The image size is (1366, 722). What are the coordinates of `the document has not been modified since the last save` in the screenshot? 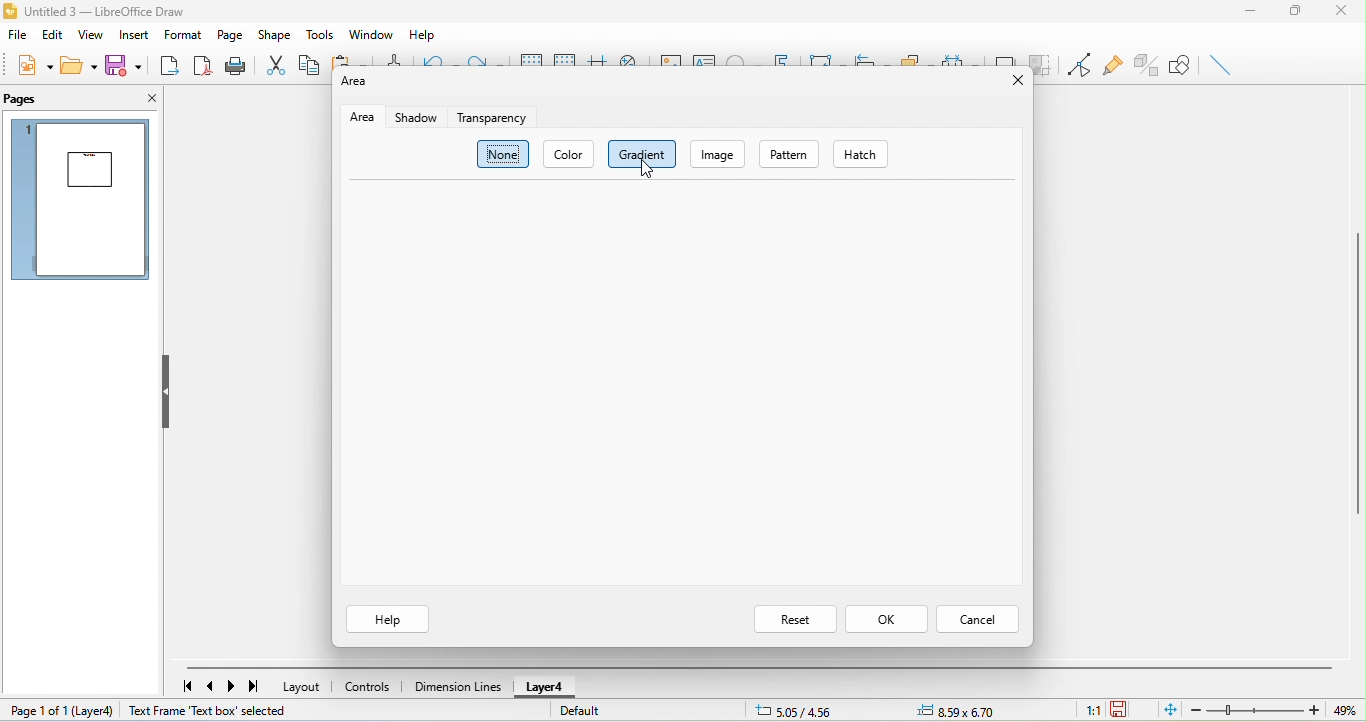 It's located at (1130, 711).